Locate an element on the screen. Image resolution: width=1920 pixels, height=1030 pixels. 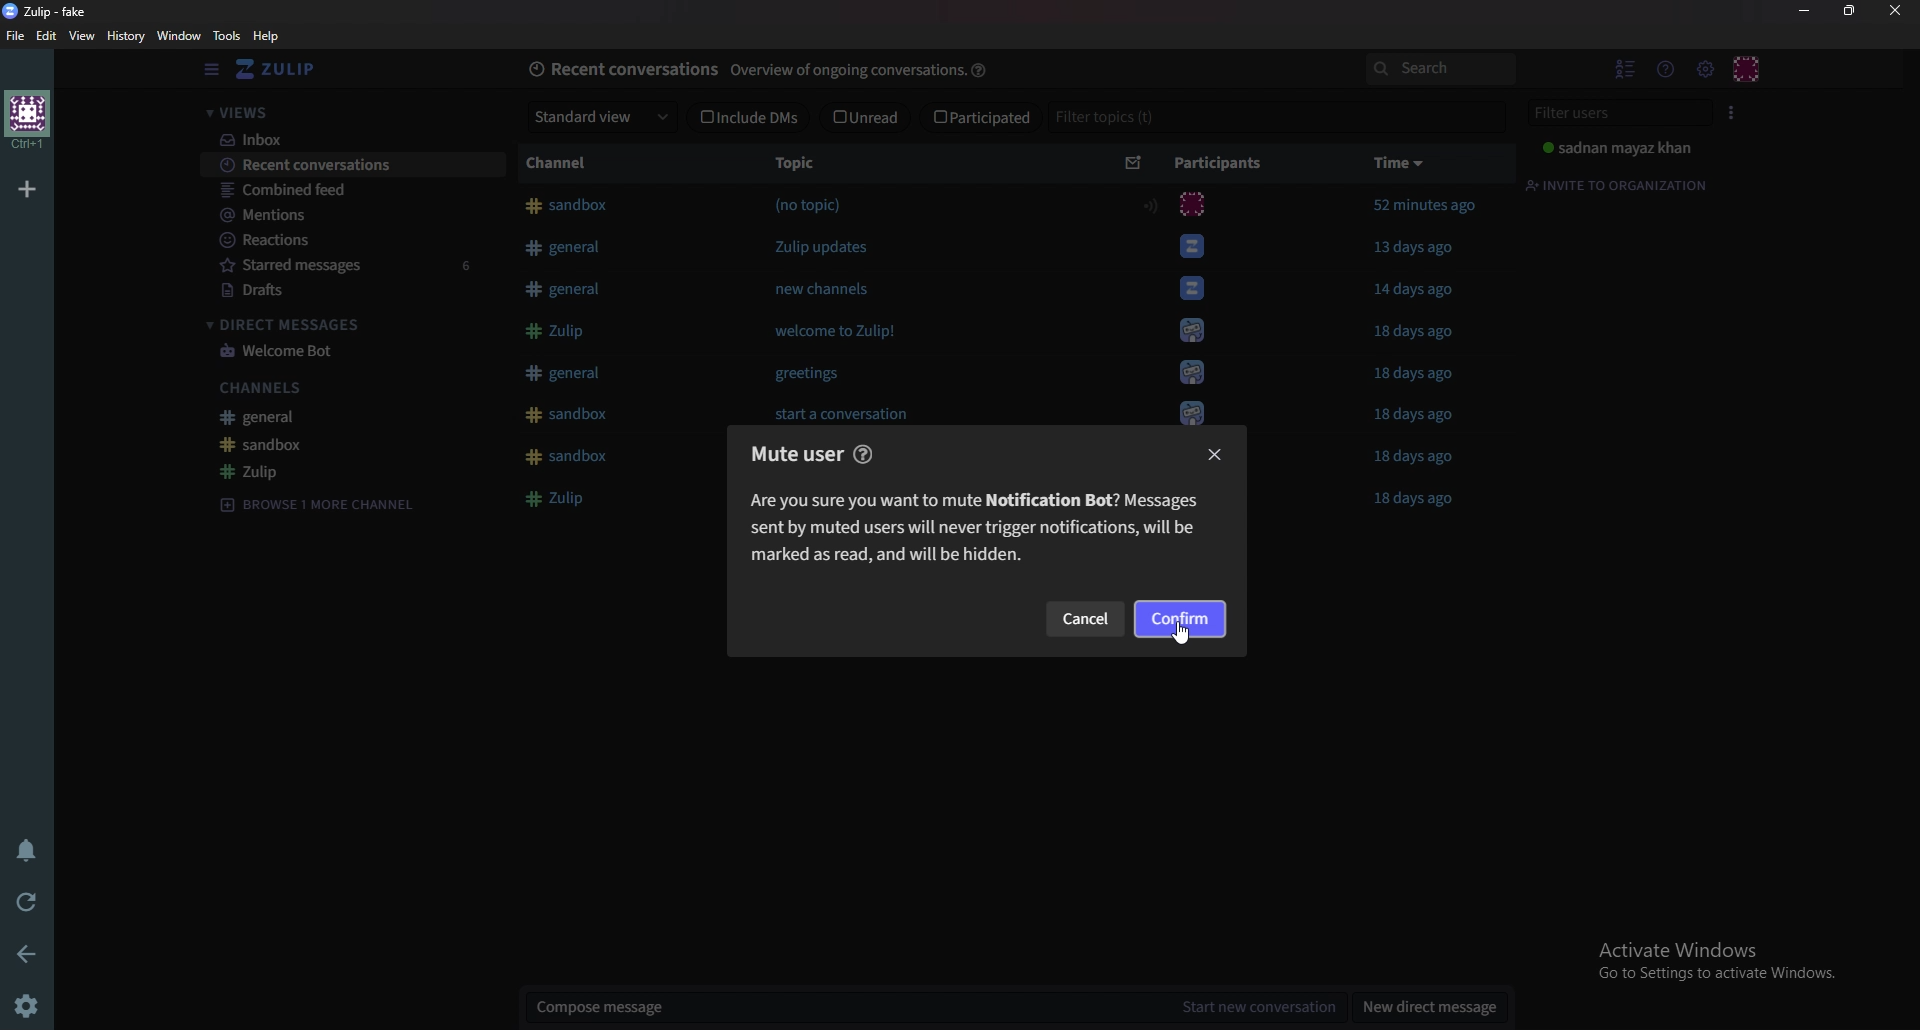
close is located at coordinates (1216, 455).